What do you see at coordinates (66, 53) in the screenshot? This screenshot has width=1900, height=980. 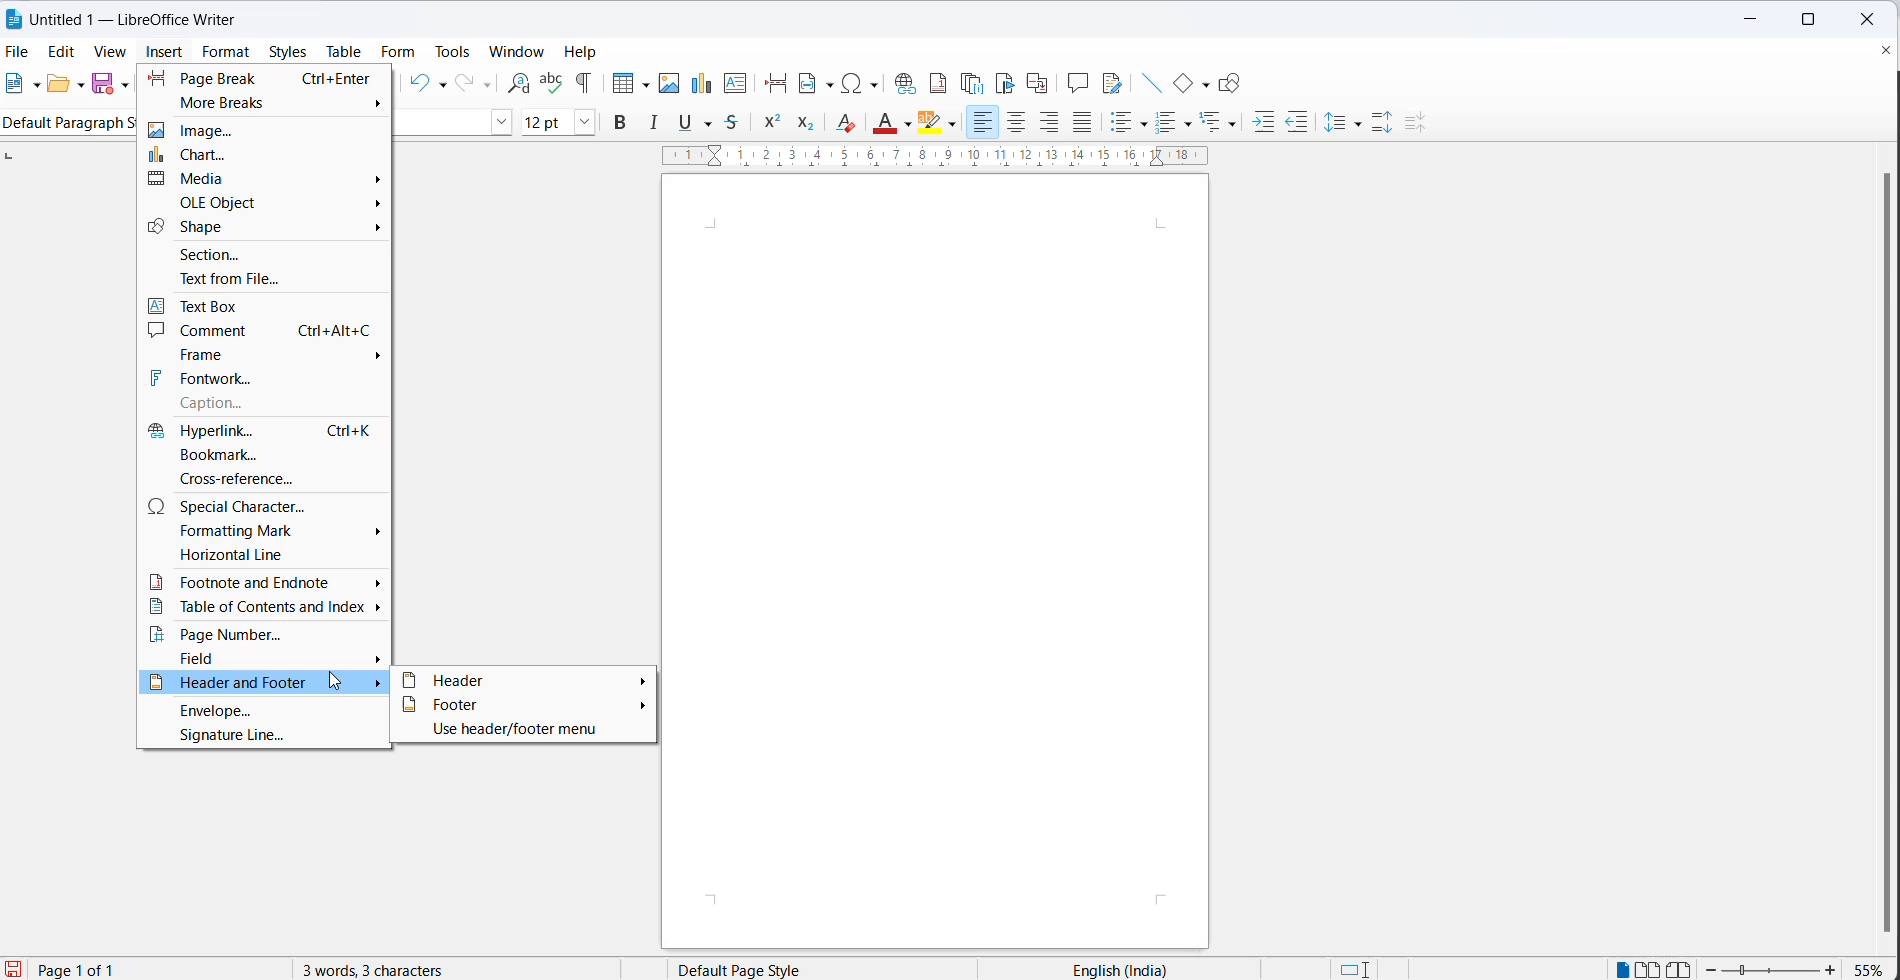 I see `edit` at bounding box center [66, 53].